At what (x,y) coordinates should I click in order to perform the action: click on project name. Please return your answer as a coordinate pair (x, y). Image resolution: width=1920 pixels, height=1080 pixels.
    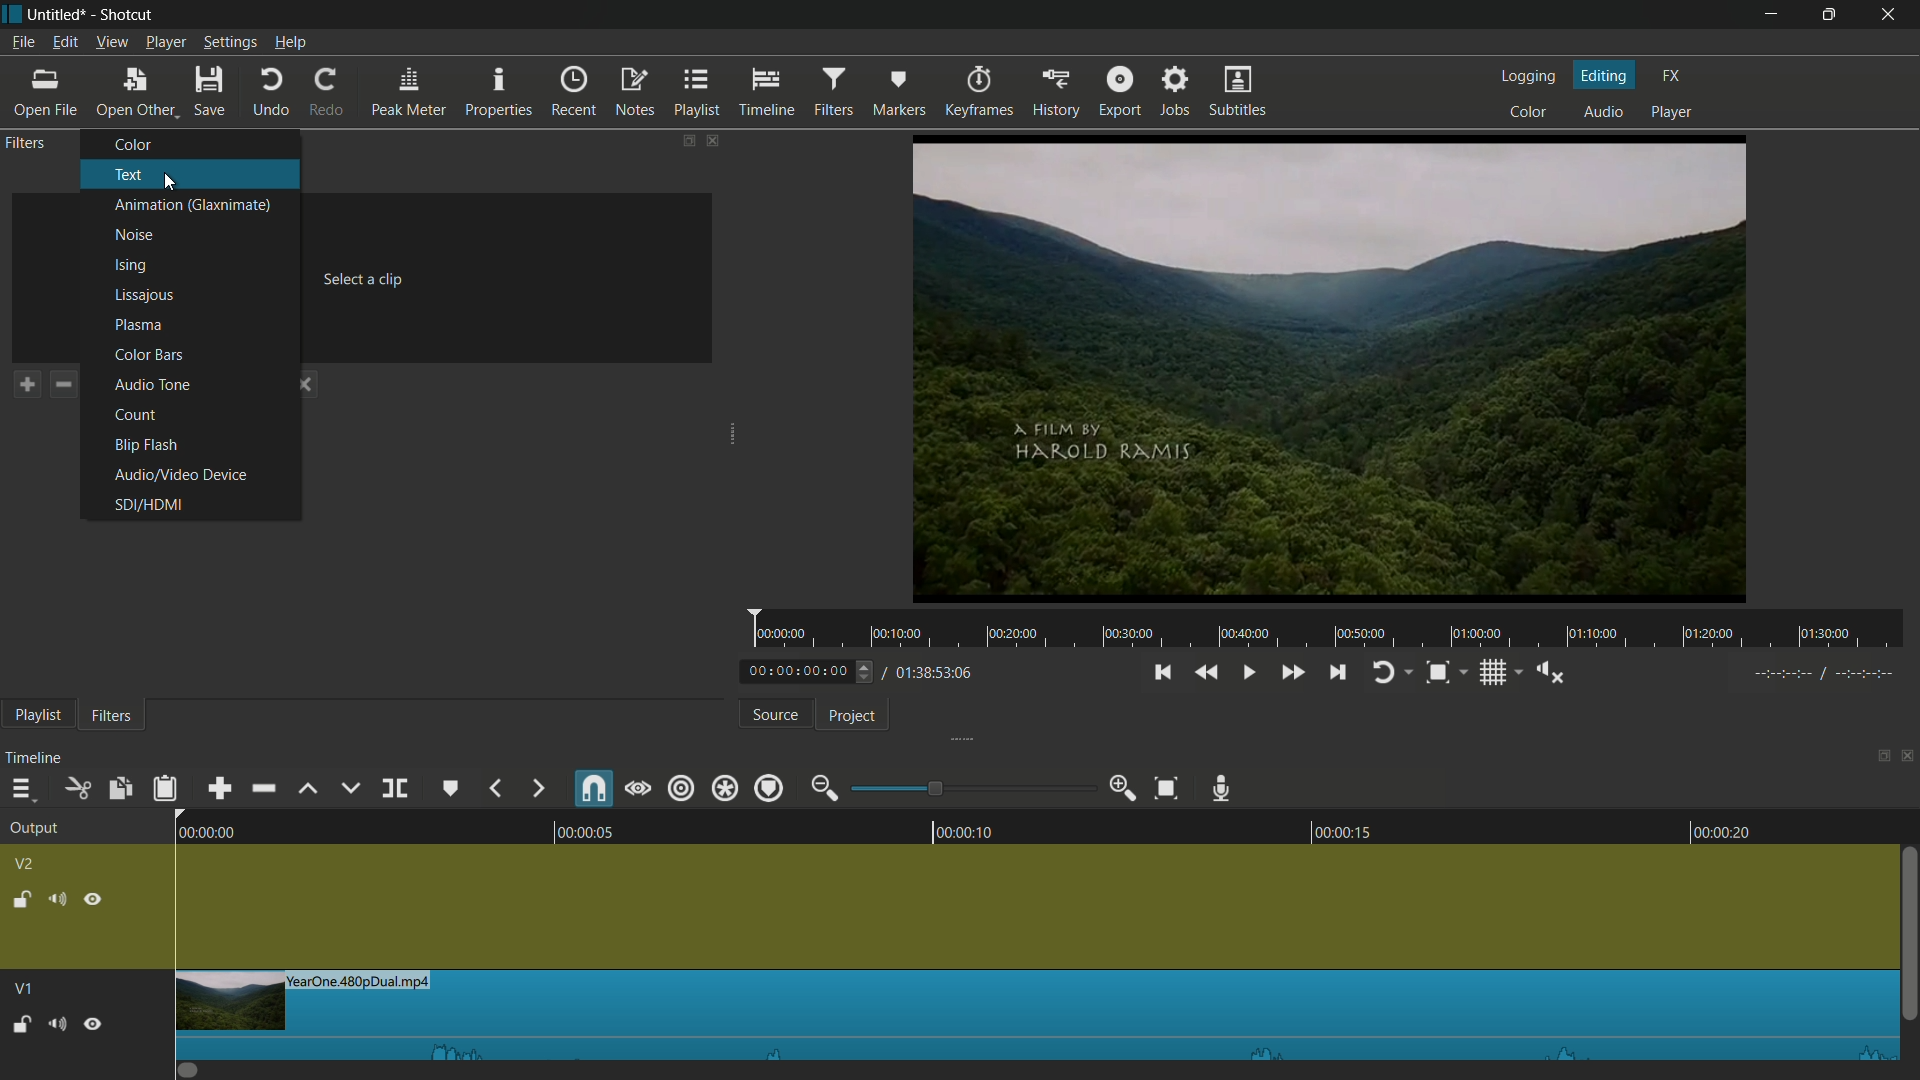
    Looking at the image, I should click on (57, 14).